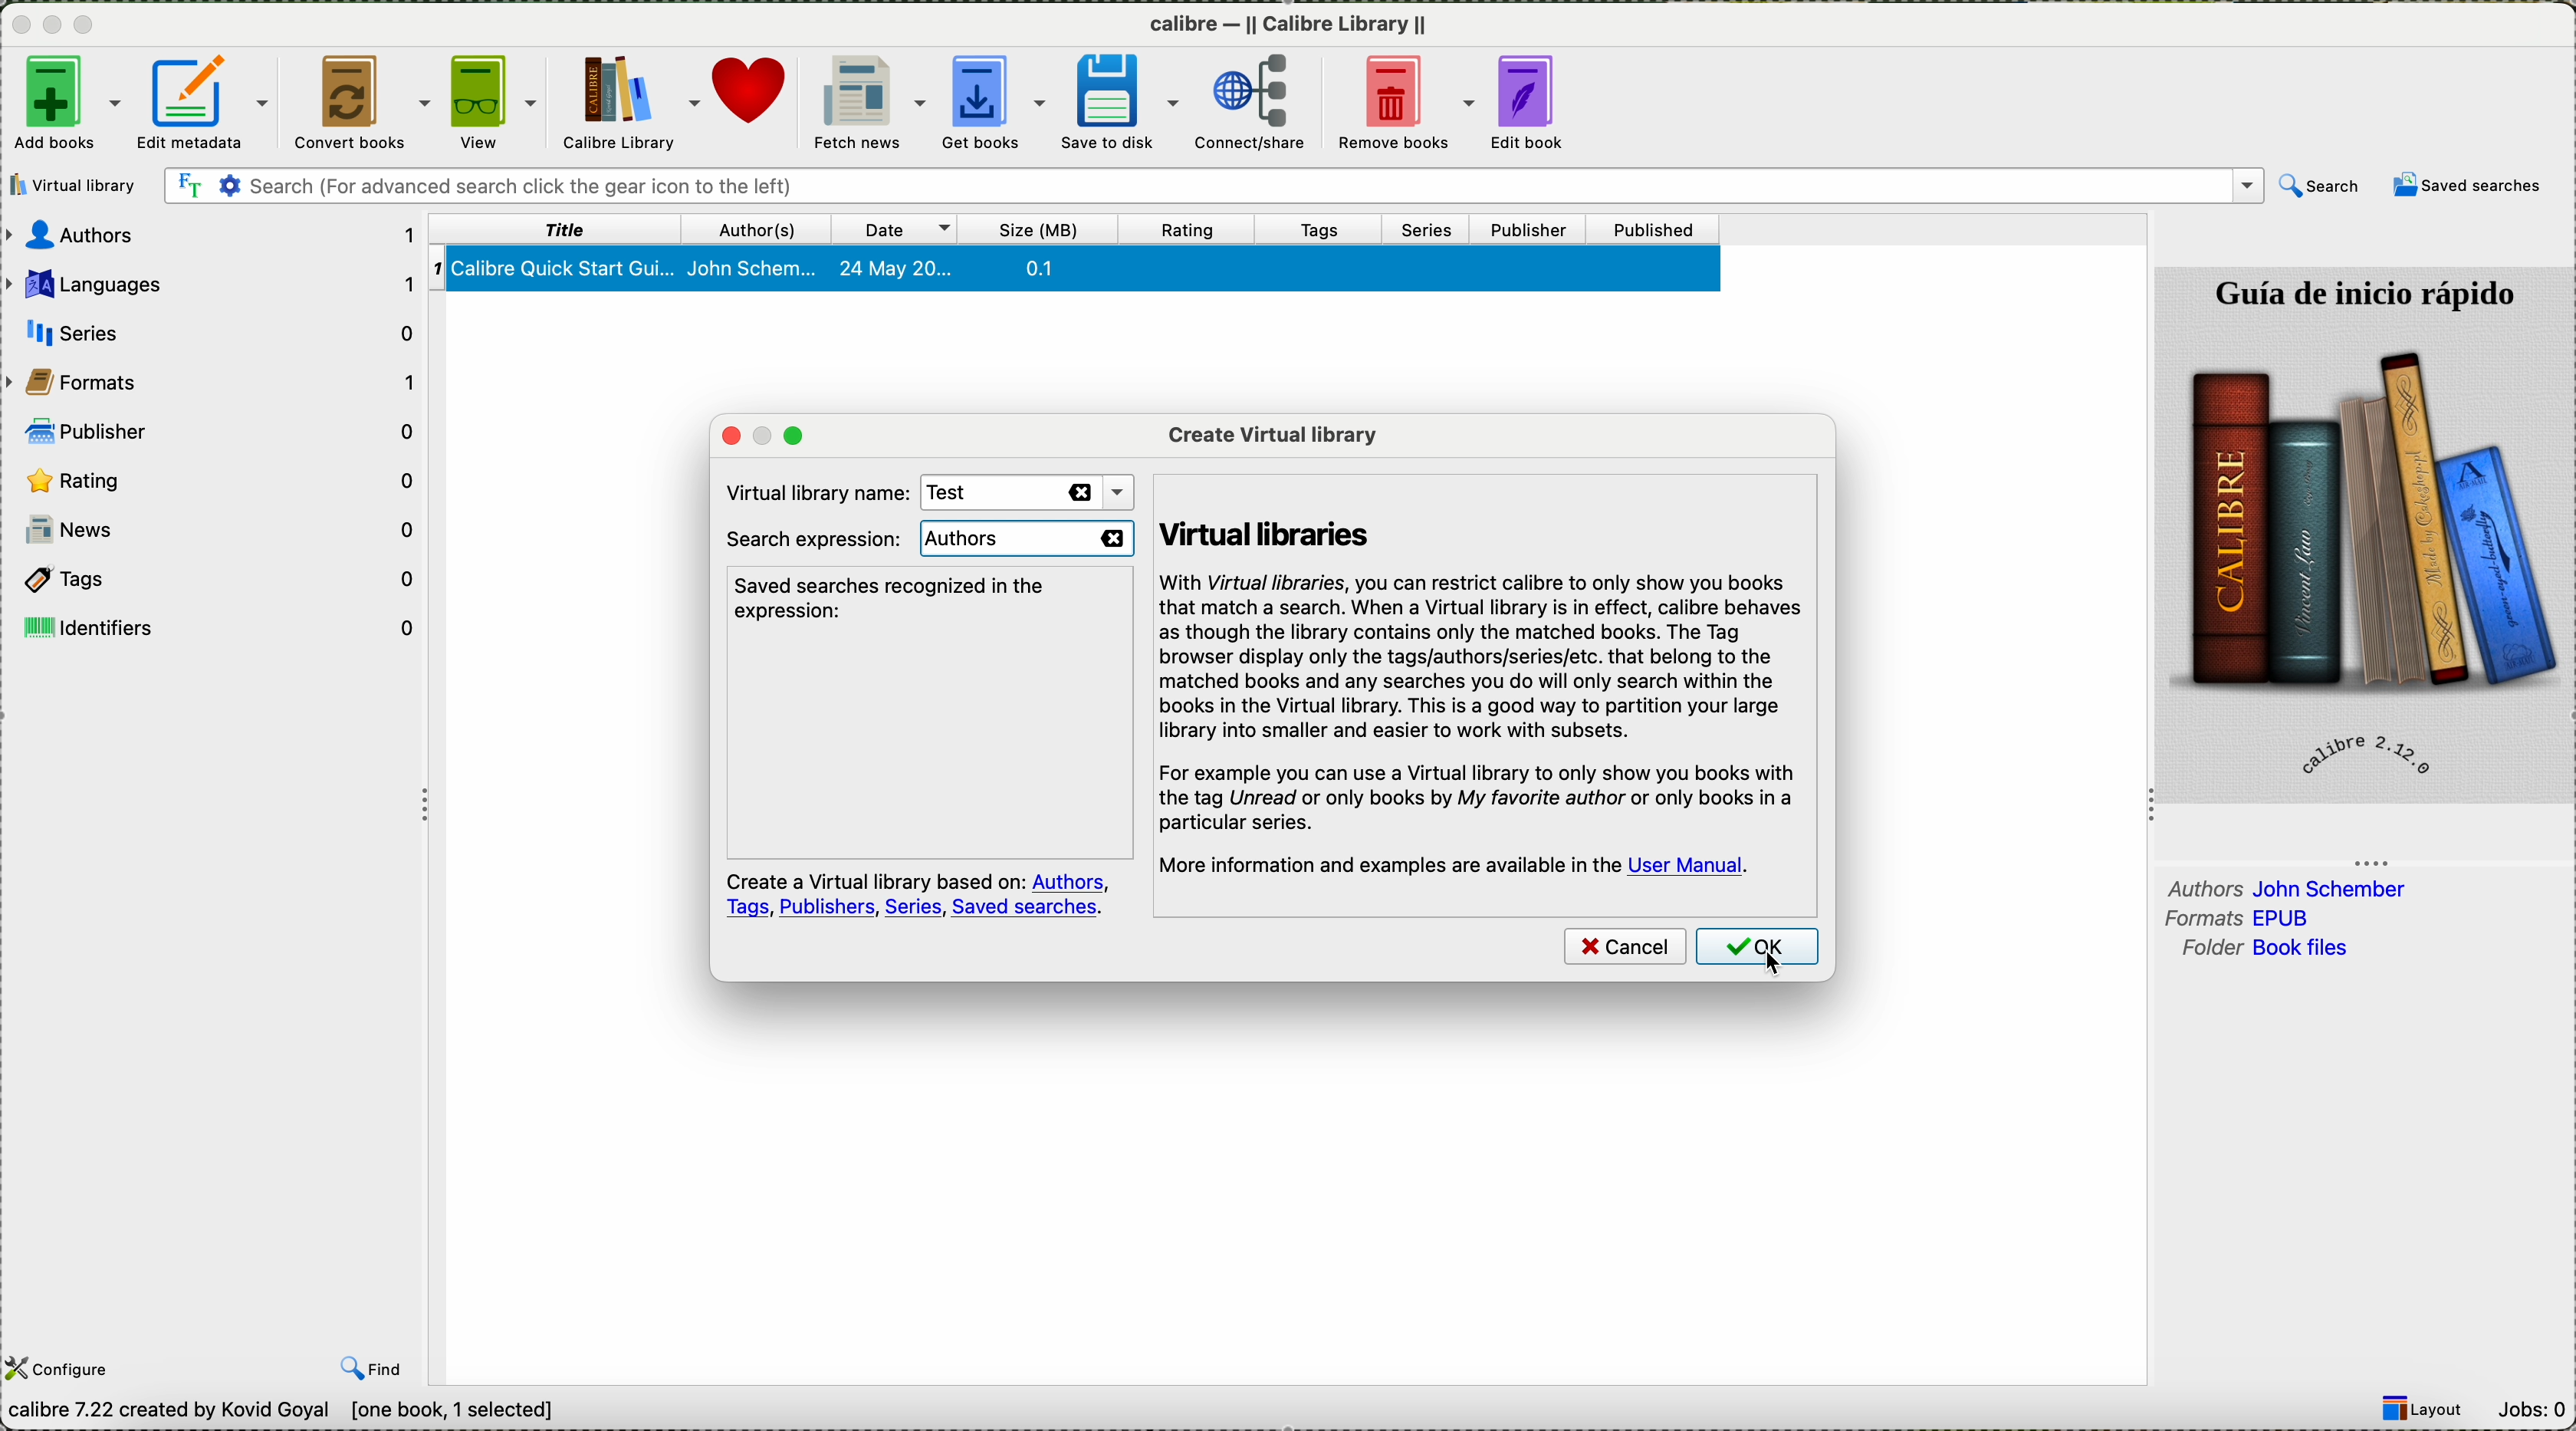 Image resolution: width=2576 pixels, height=1431 pixels. What do you see at coordinates (755, 103) in the screenshot?
I see `donate` at bounding box center [755, 103].